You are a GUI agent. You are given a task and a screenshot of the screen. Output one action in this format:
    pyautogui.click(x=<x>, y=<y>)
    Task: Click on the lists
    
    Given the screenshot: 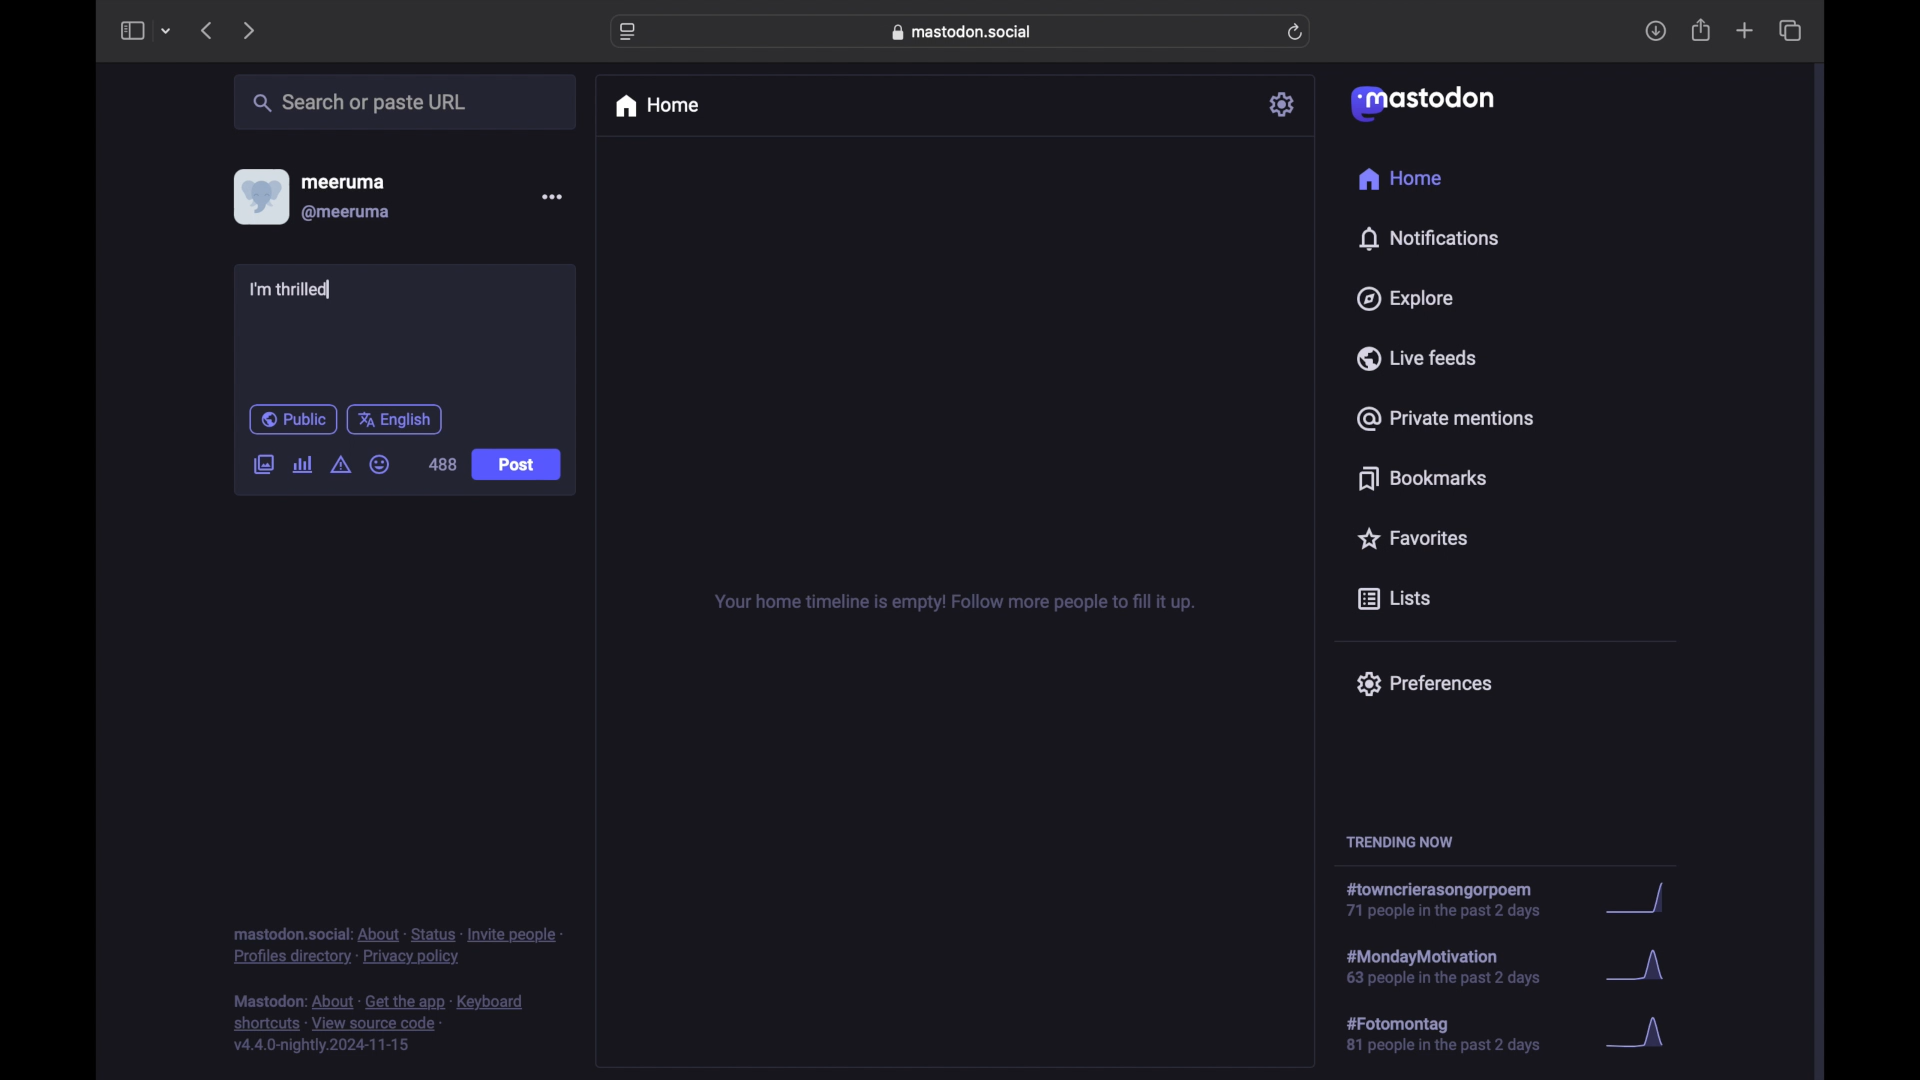 What is the action you would take?
    pyautogui.click(x=1394, y=600)
    